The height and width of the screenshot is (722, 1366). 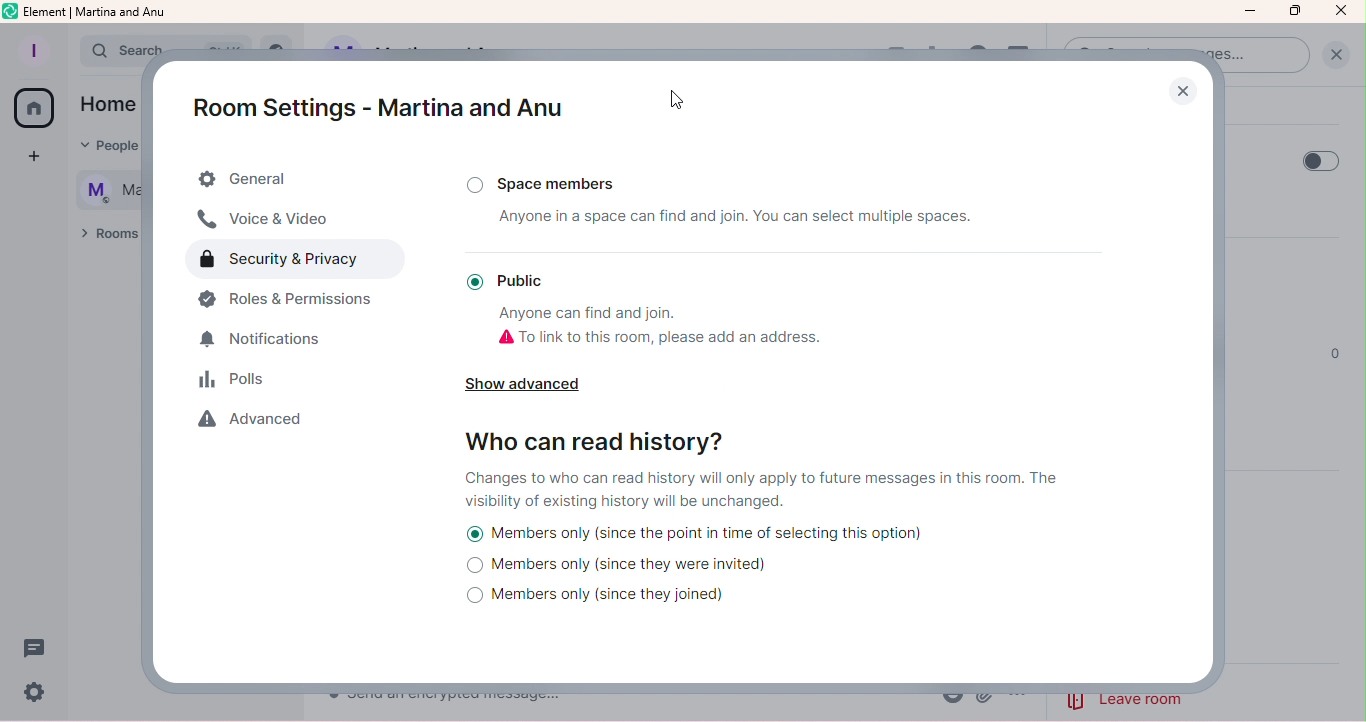 What do you see at coordinates (32, 52) in the screenshot?
I see `Profile` at bounding box center [32, 52].